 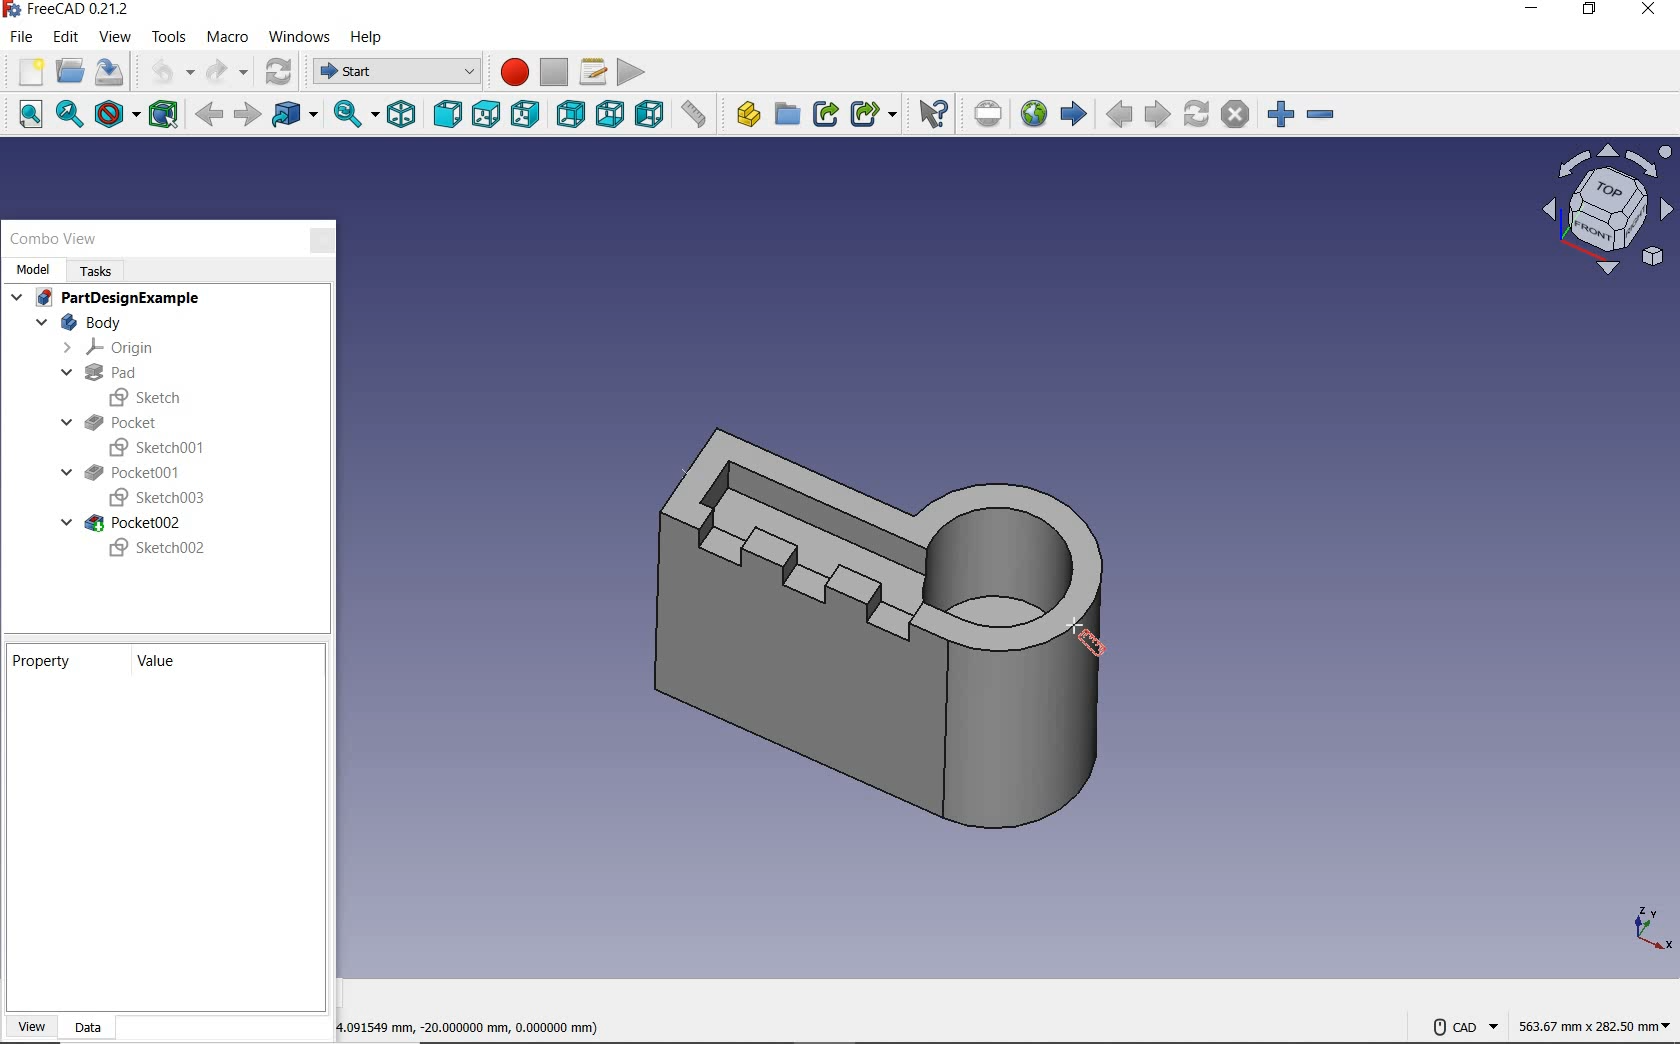 What do you see at coordinates (1594, 1023) in the screenshot?
I see `563.67 mm x 282.50 mm (dimensions)` at bounding box center [1594, 1023].